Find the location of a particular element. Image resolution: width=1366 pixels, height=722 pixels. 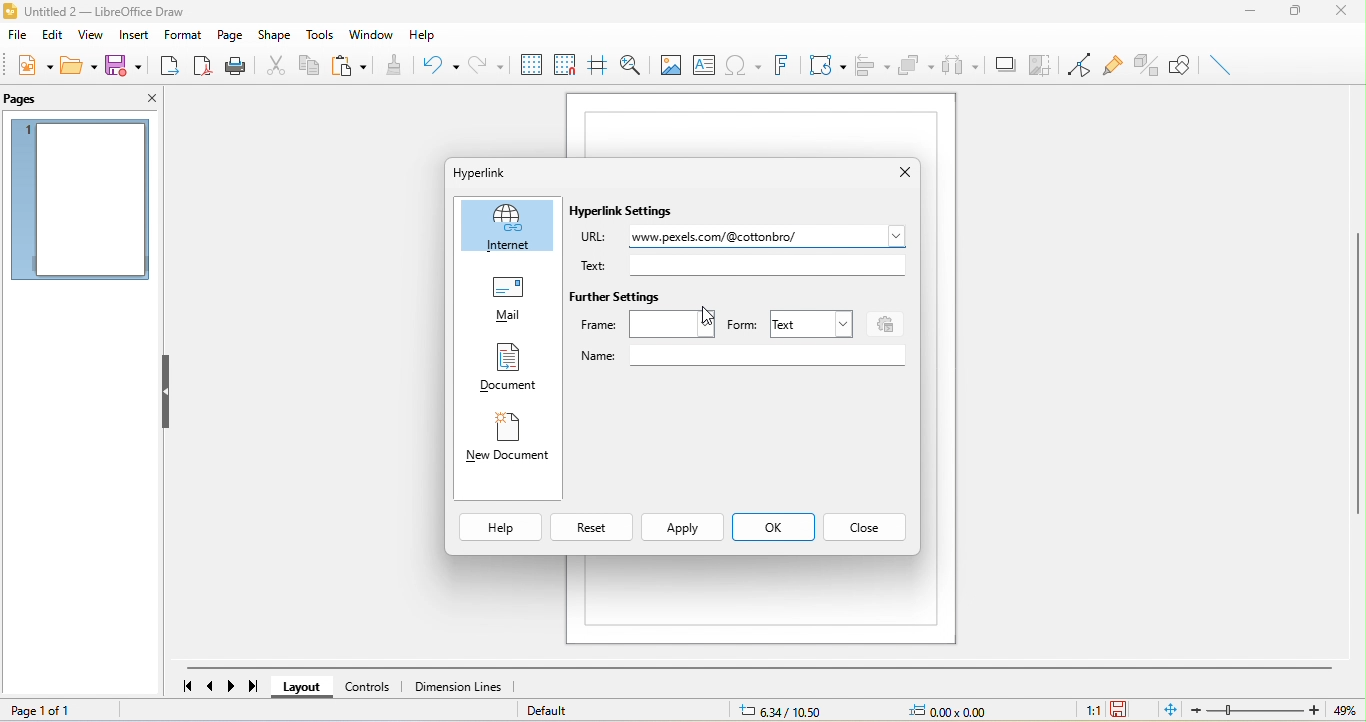

transformation is located at coordinates (825, 65).